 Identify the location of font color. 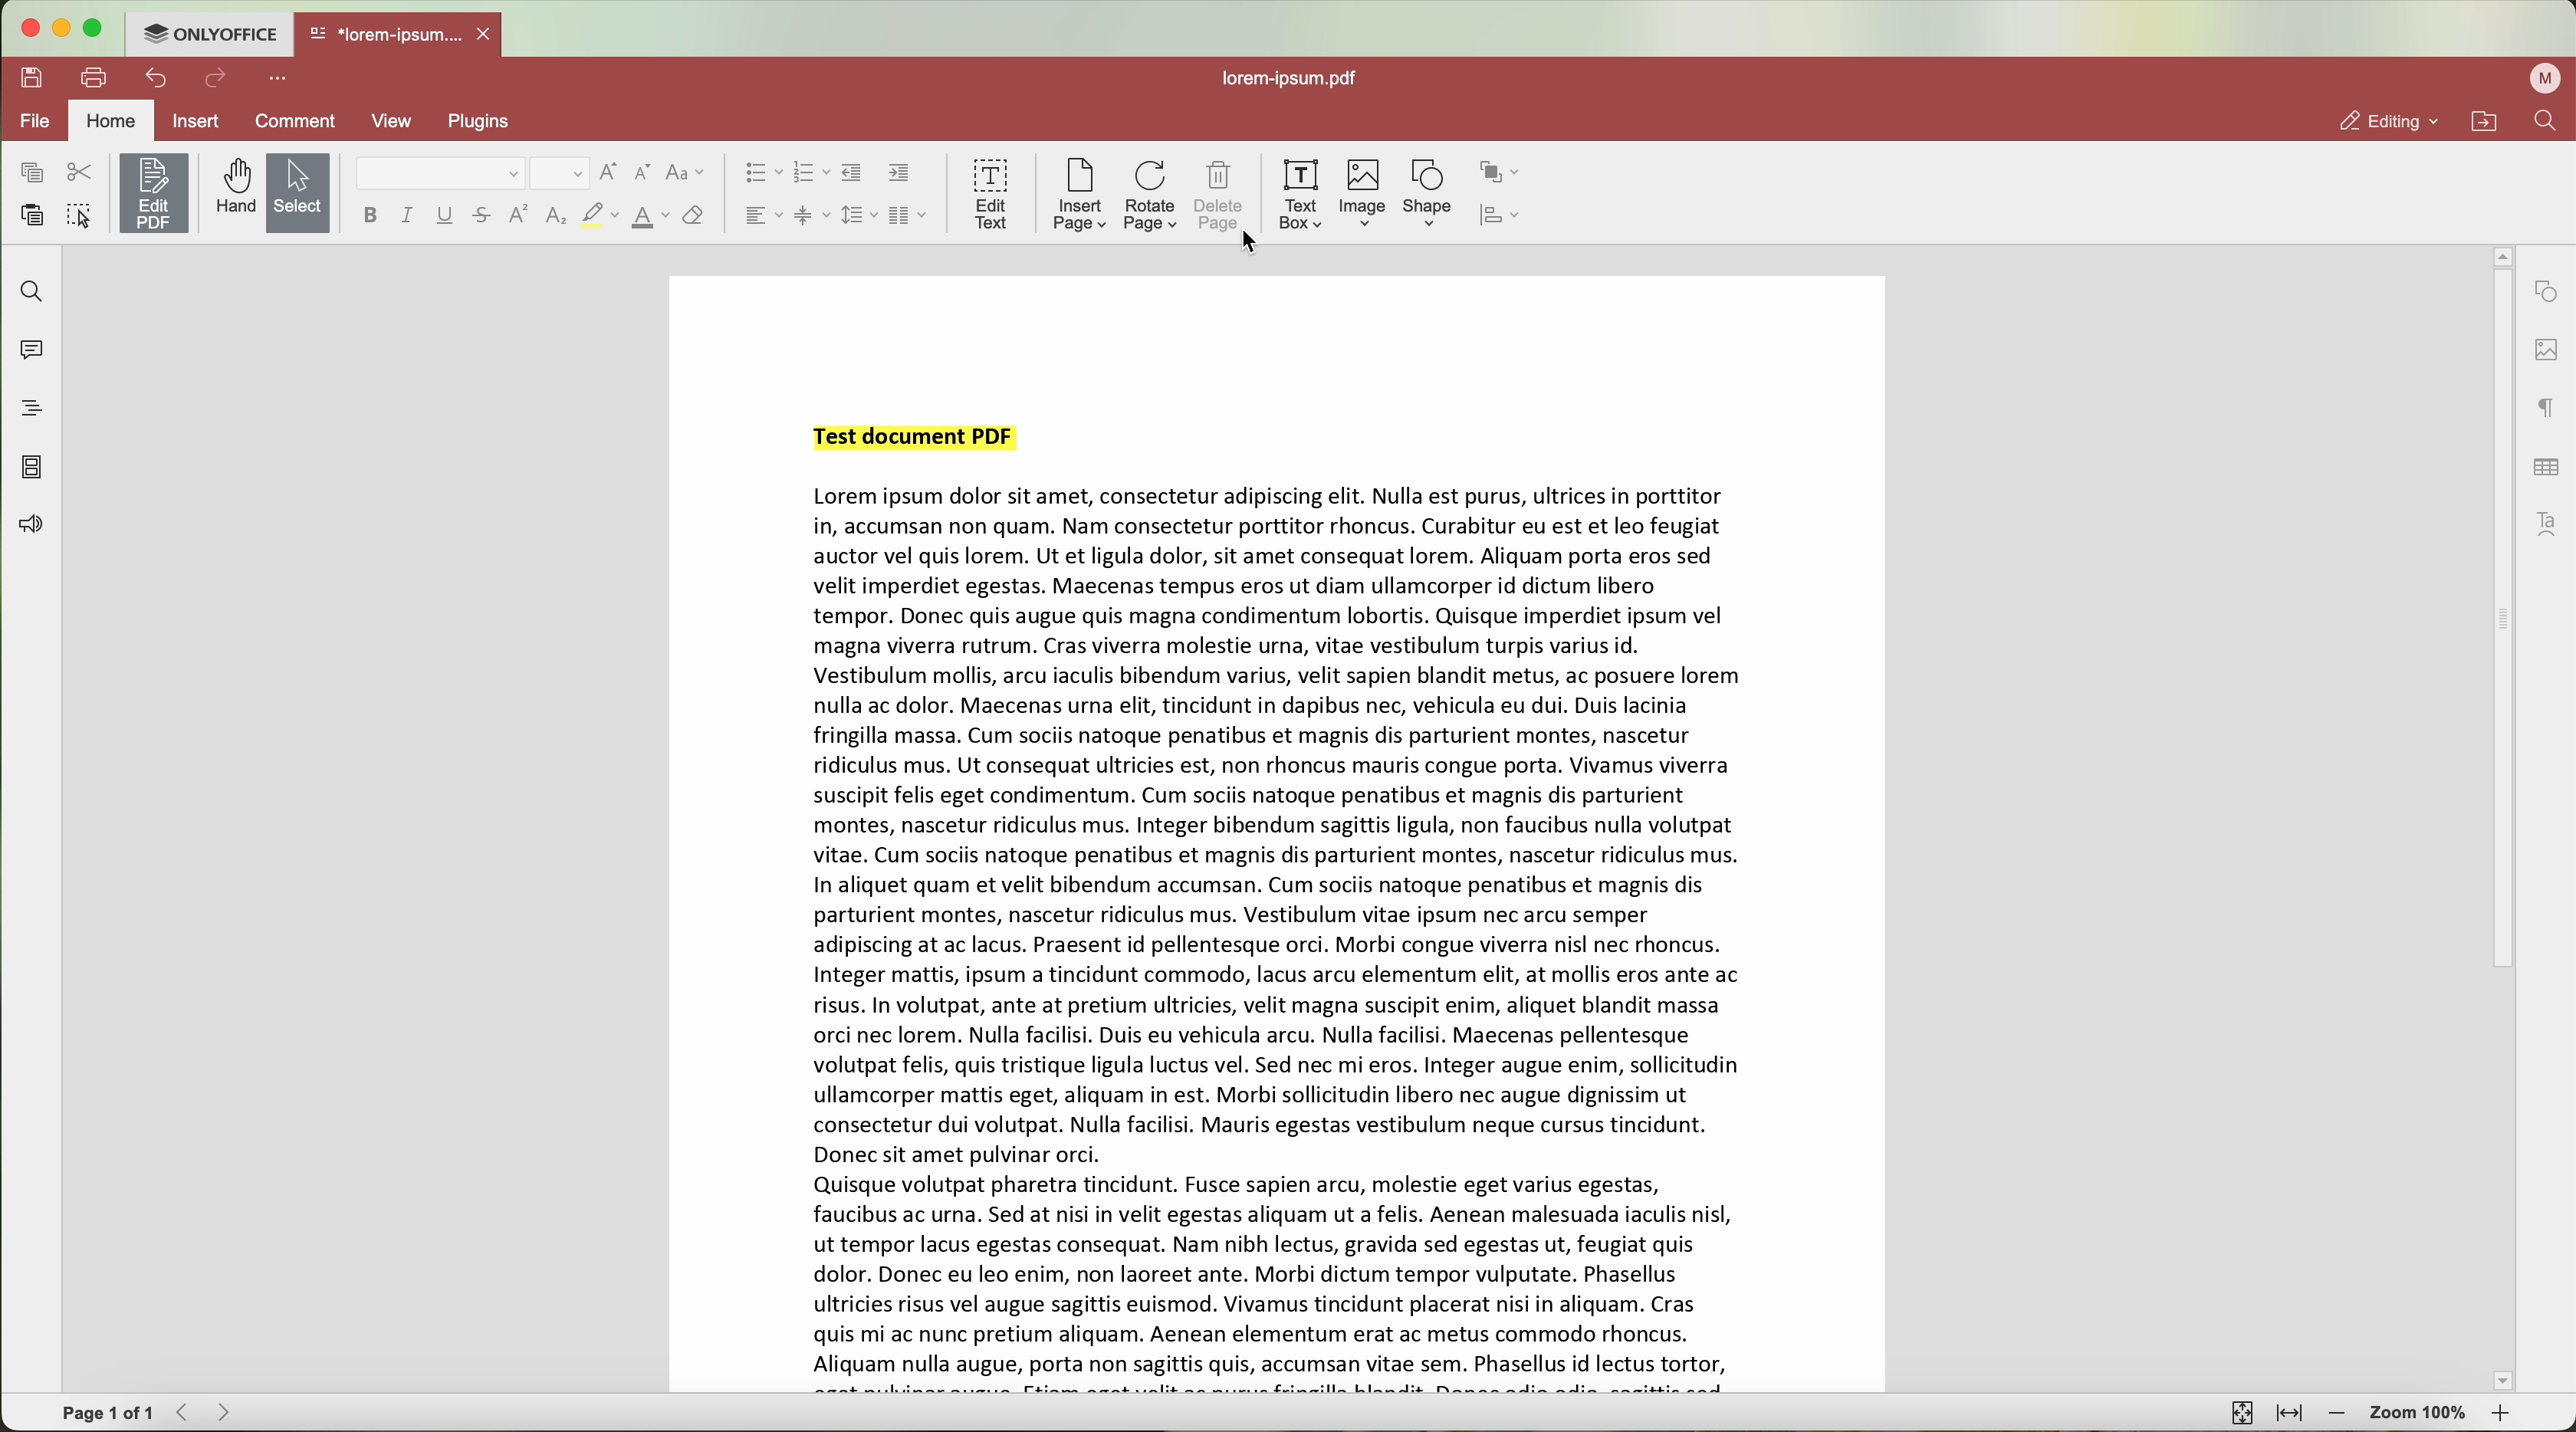
(647, 216).